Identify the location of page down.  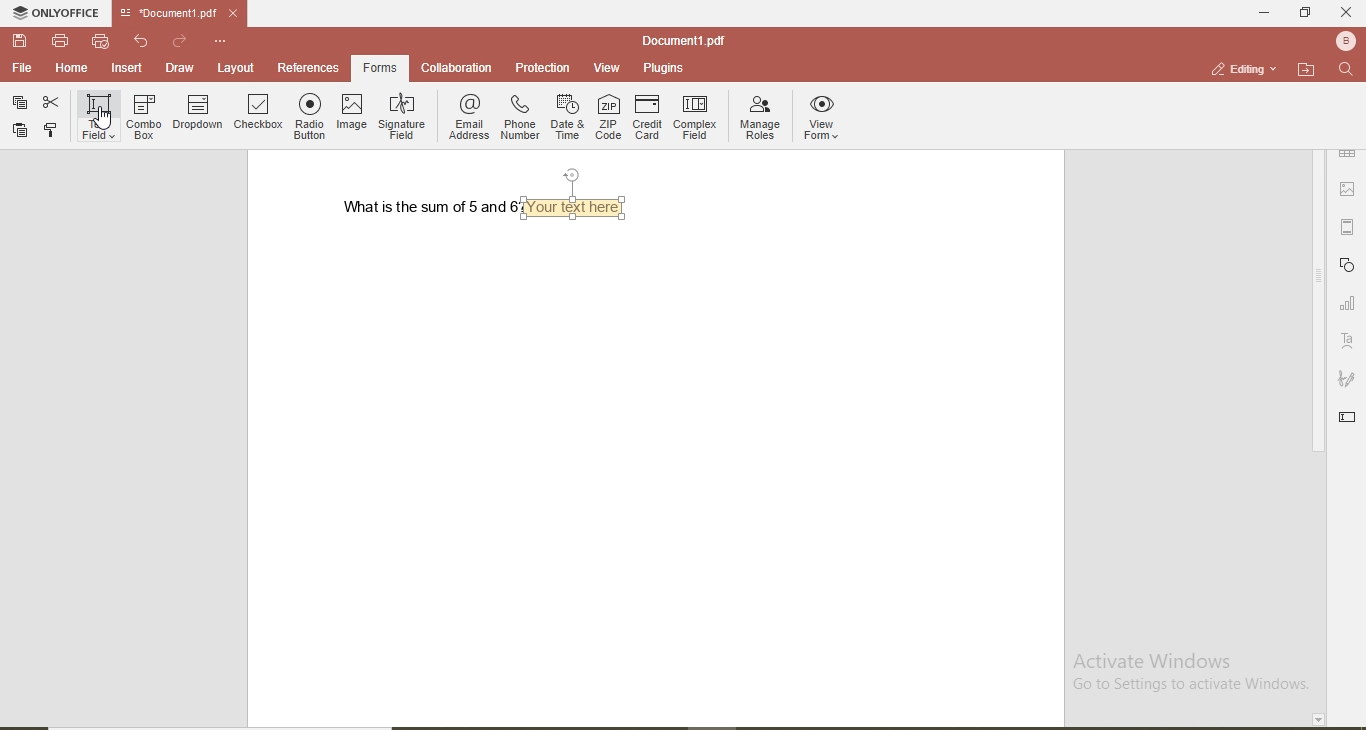
(1317, 719).